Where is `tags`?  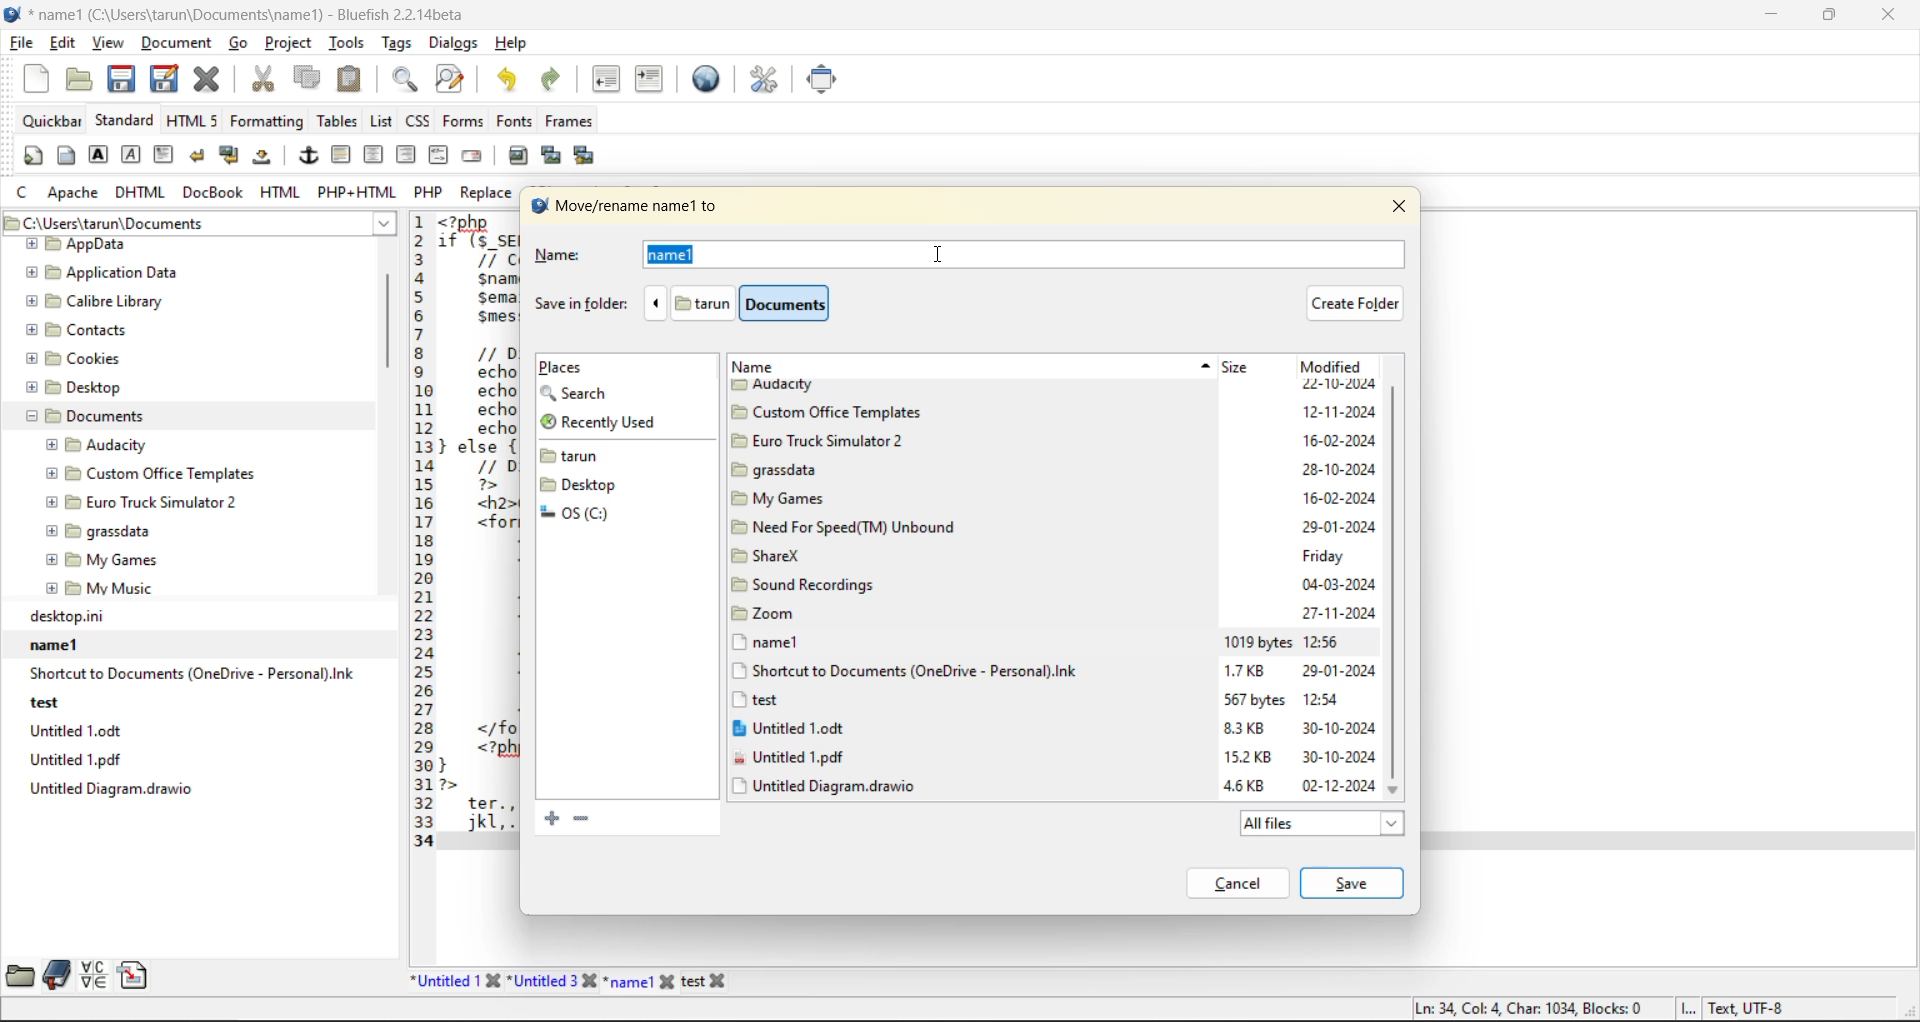
tags is located at coordinates (397, 42).